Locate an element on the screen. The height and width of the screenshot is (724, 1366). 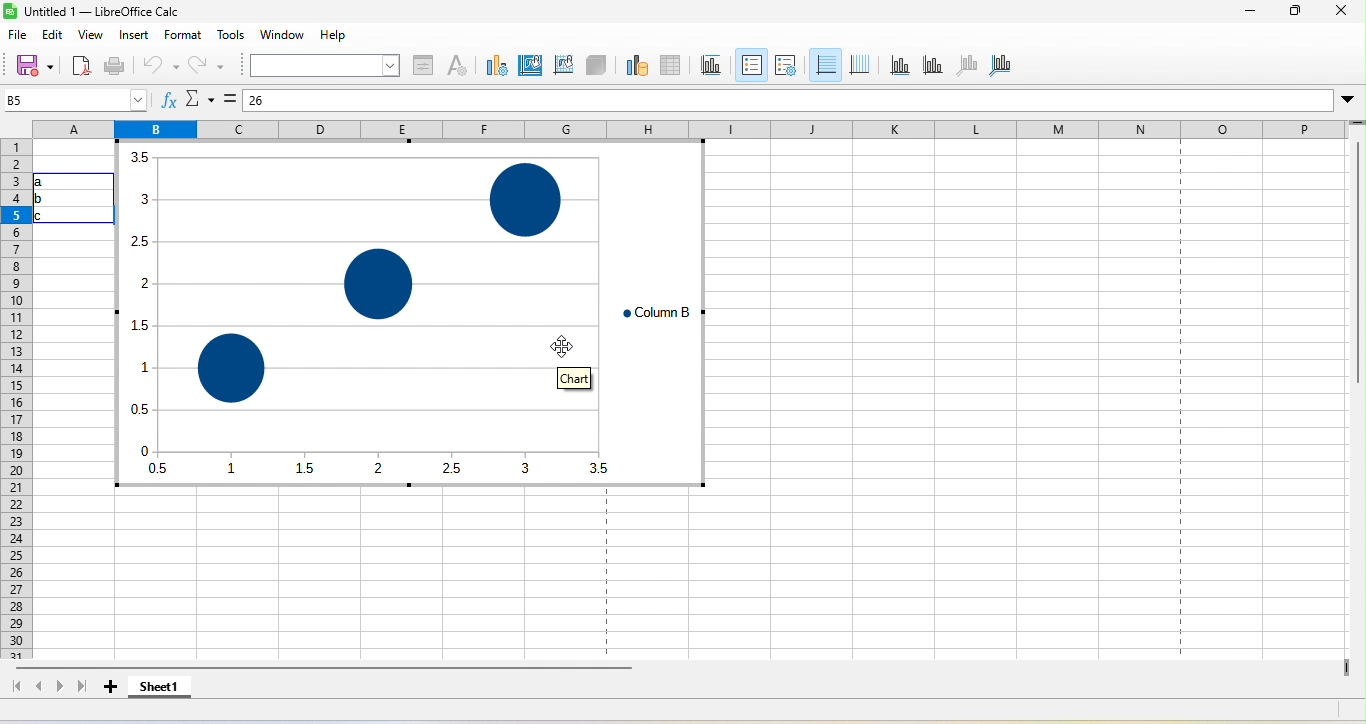
Inserted a bubble chart is located at coordinates (413, 322).